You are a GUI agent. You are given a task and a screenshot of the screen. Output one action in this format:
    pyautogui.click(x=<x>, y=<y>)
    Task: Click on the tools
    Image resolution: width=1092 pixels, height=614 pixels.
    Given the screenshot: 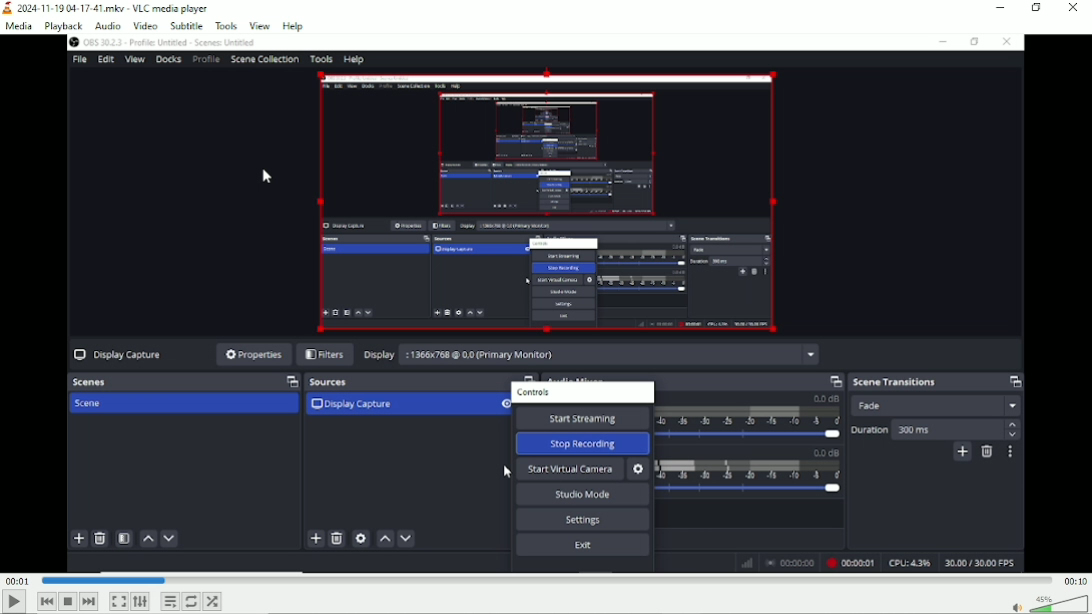 What is the action you would take?
    pyautogui.click(x=227, y=25)
    